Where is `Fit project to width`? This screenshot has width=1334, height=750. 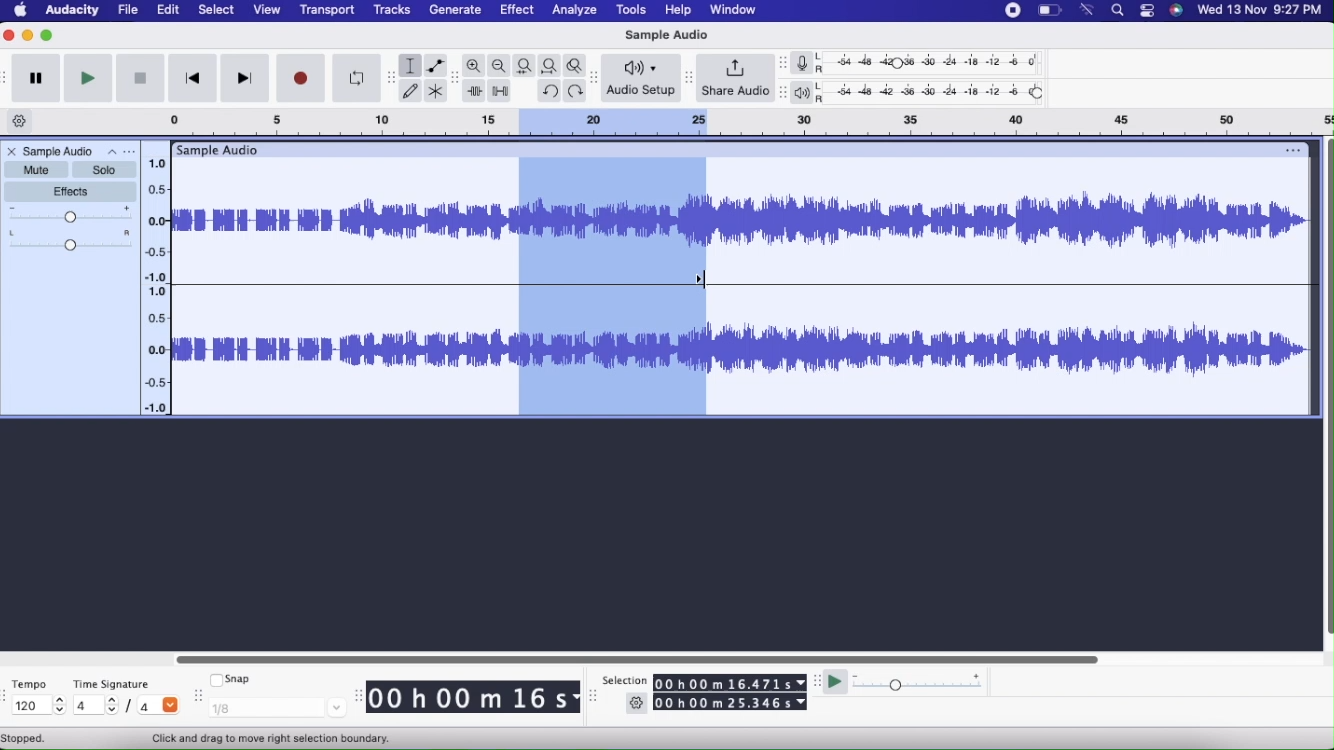 Fit project to width is located at coordinates (552, 65).